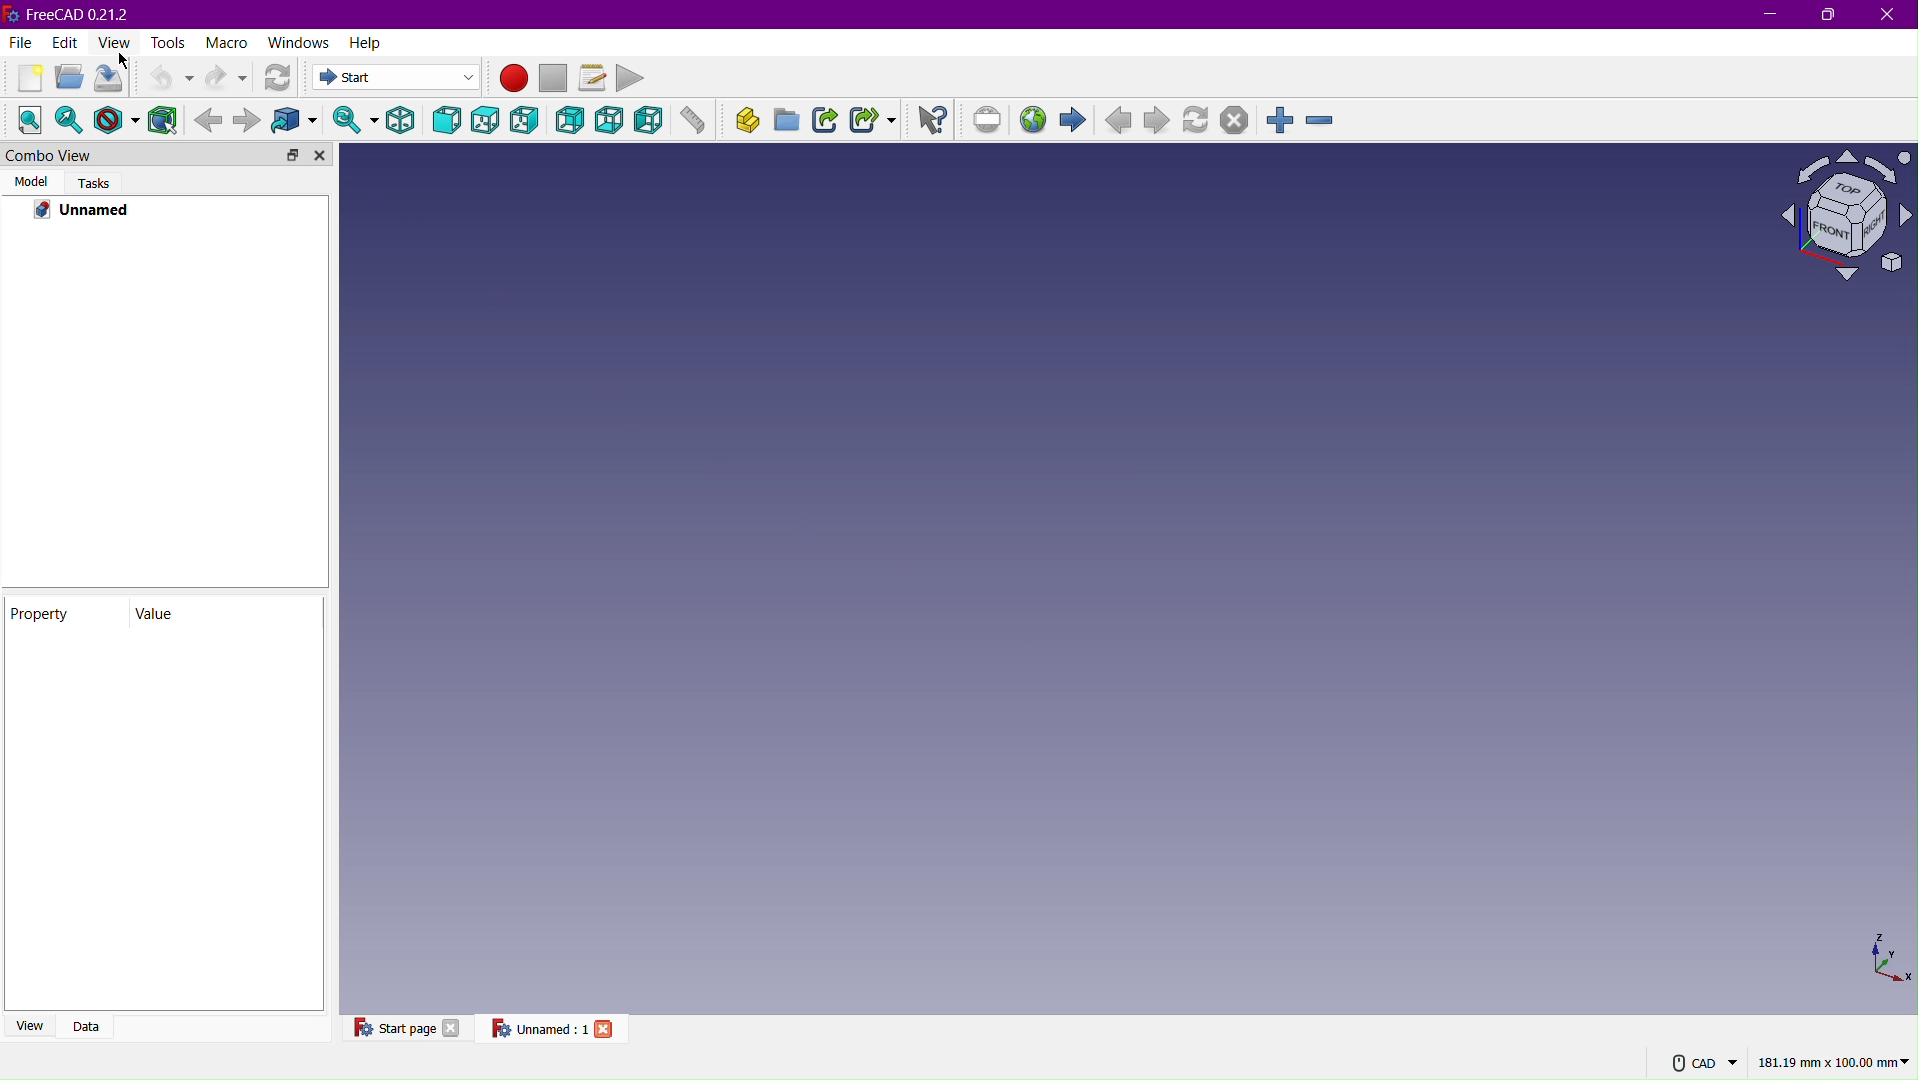  What do you see at coordinates (302, 44) in the screenshot?
I see `Windows` at bounding box center [302, 44].